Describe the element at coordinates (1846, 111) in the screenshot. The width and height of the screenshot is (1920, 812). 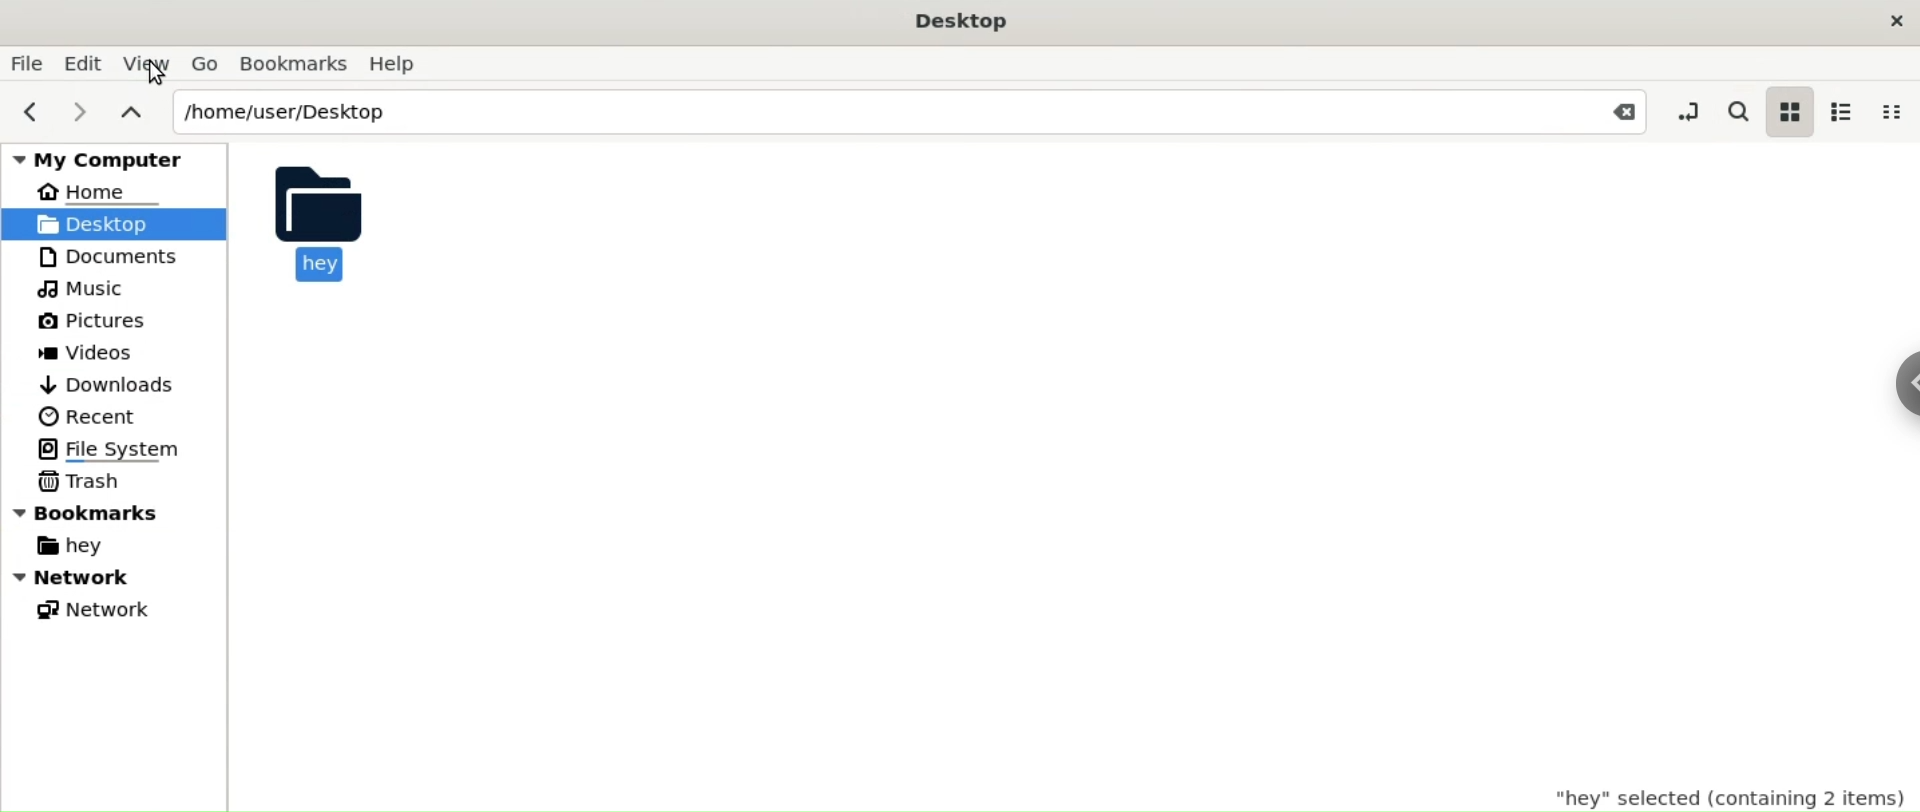
I see `list view` at that location.